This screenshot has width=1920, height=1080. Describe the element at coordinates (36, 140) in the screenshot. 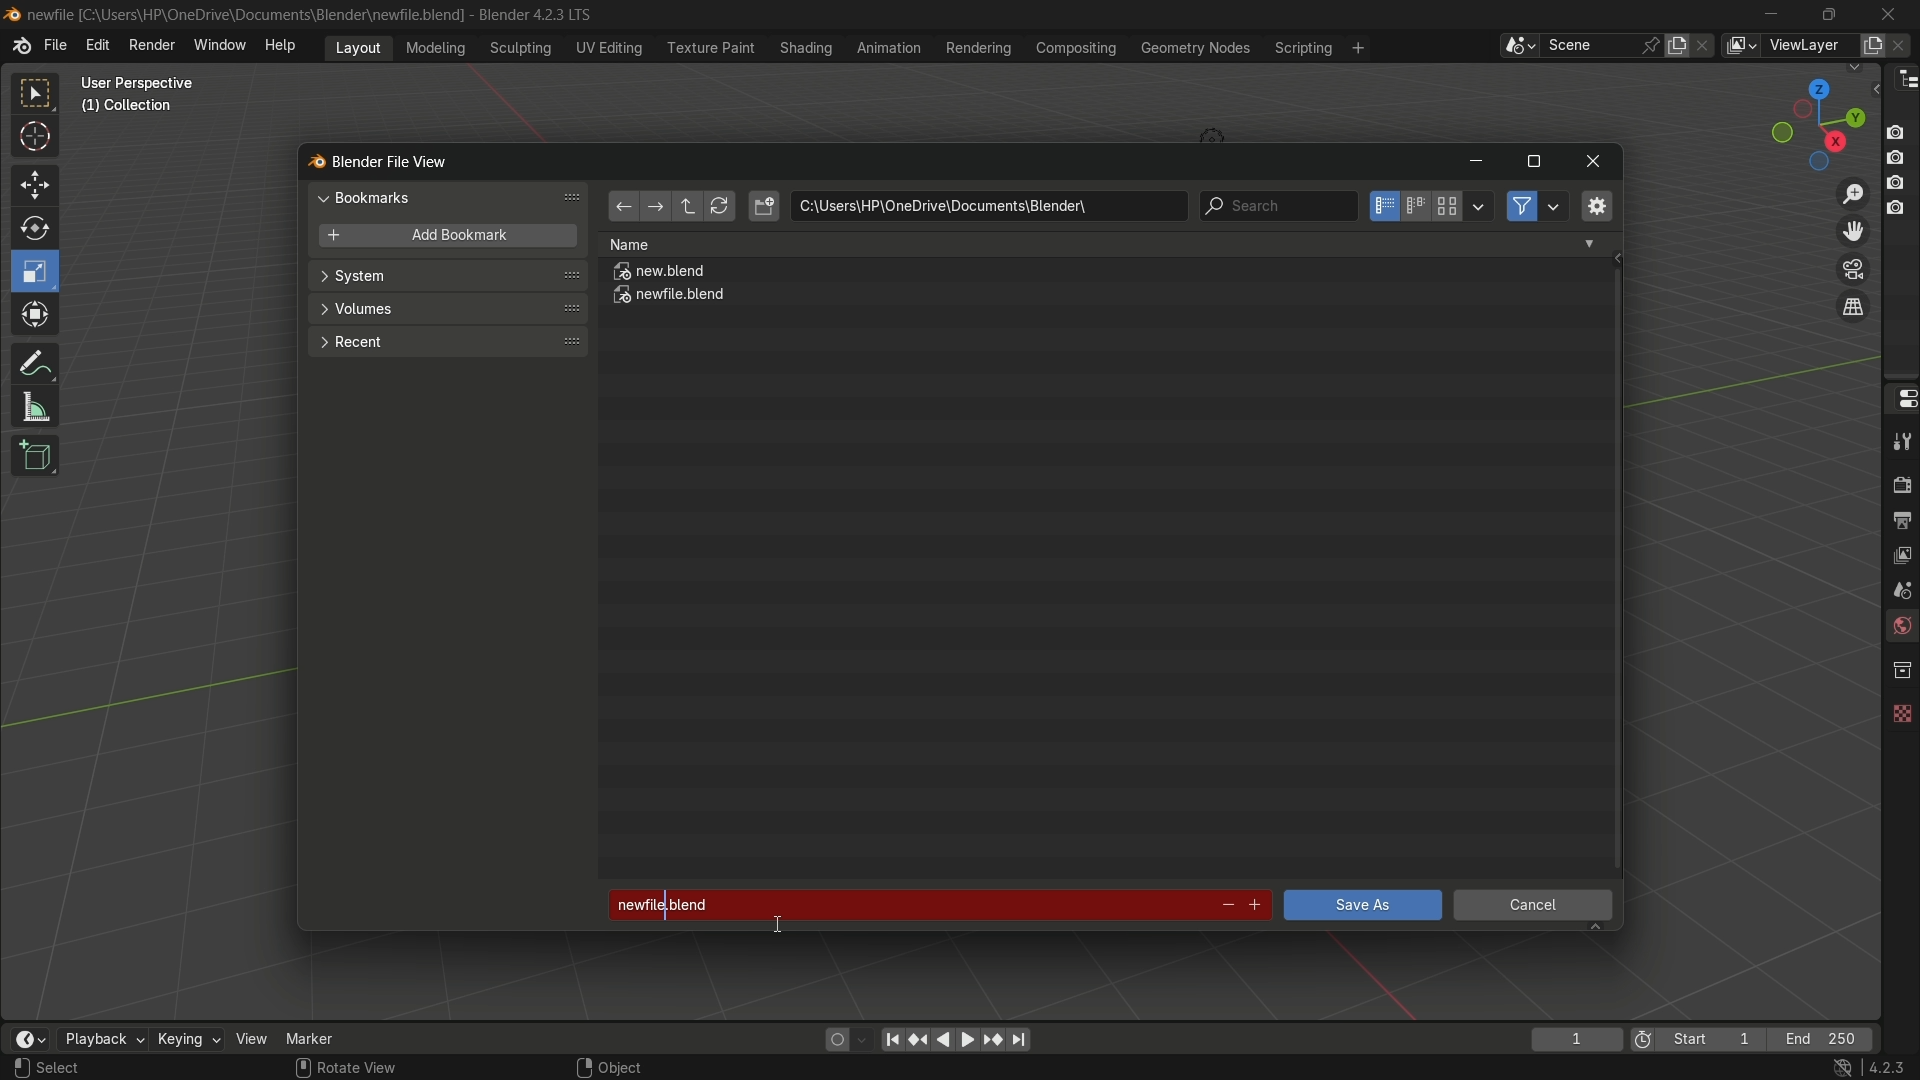

I see `cursor` at that location.